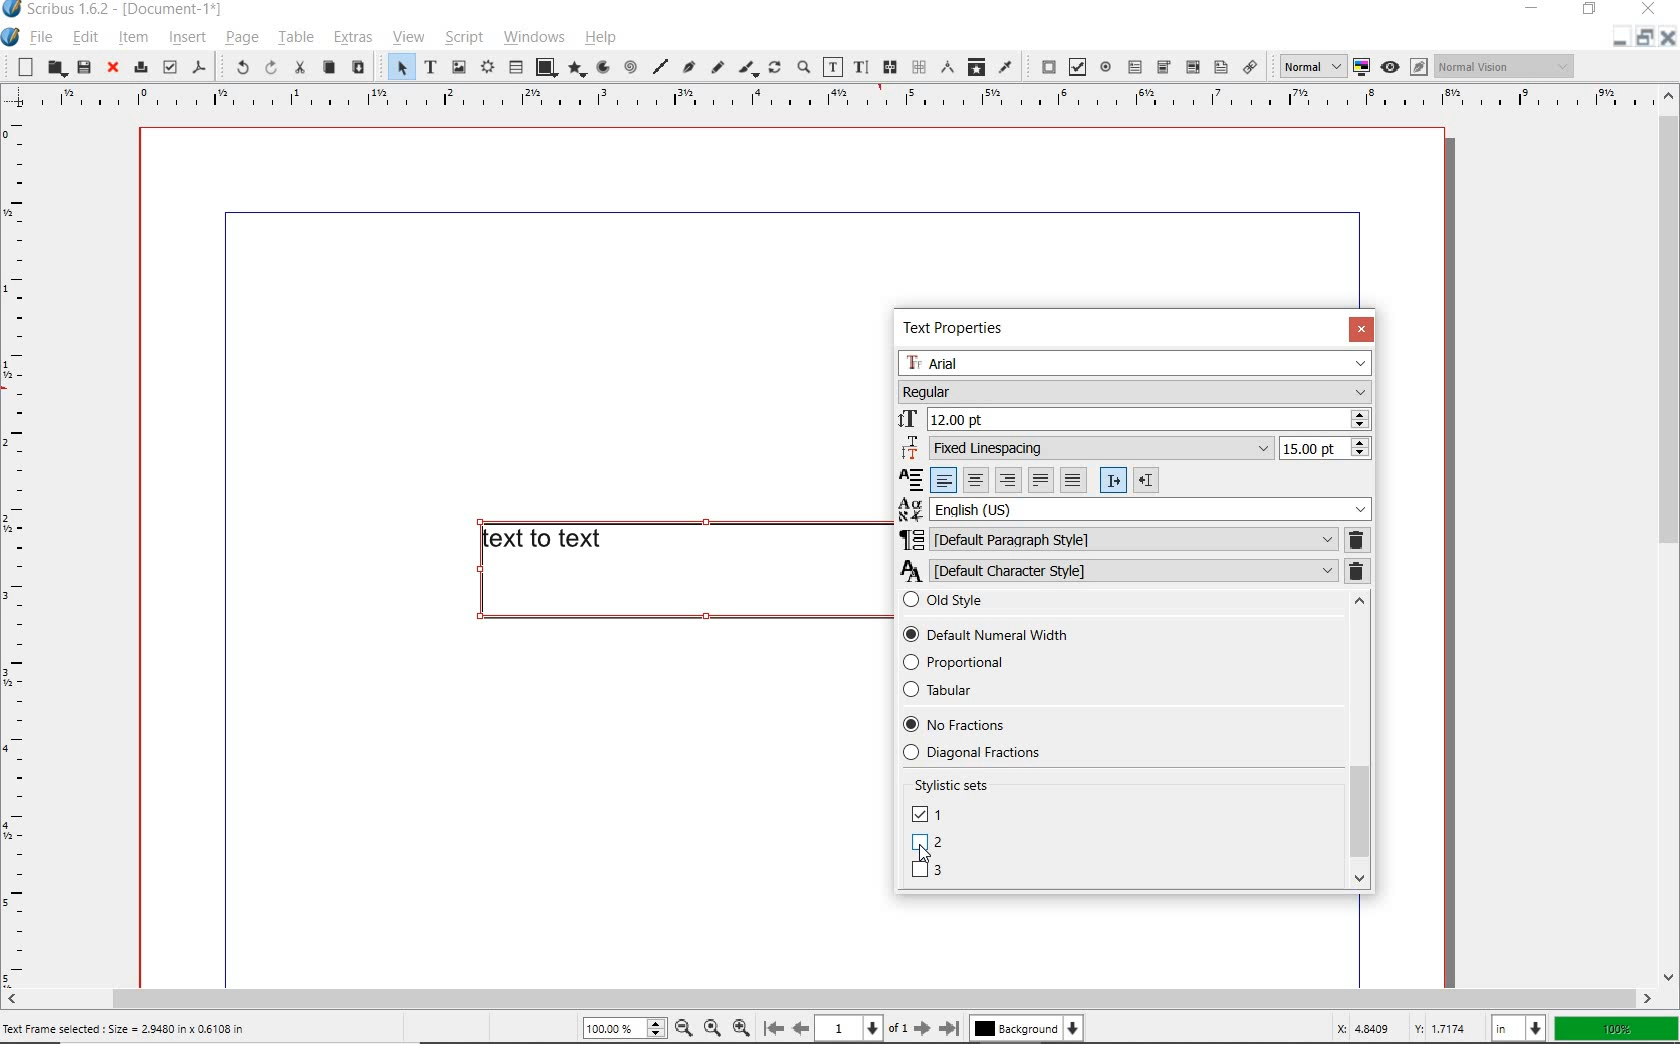 This screenshot has height=1044, width=1680. I want to click on Right align, so click(1007, 481).